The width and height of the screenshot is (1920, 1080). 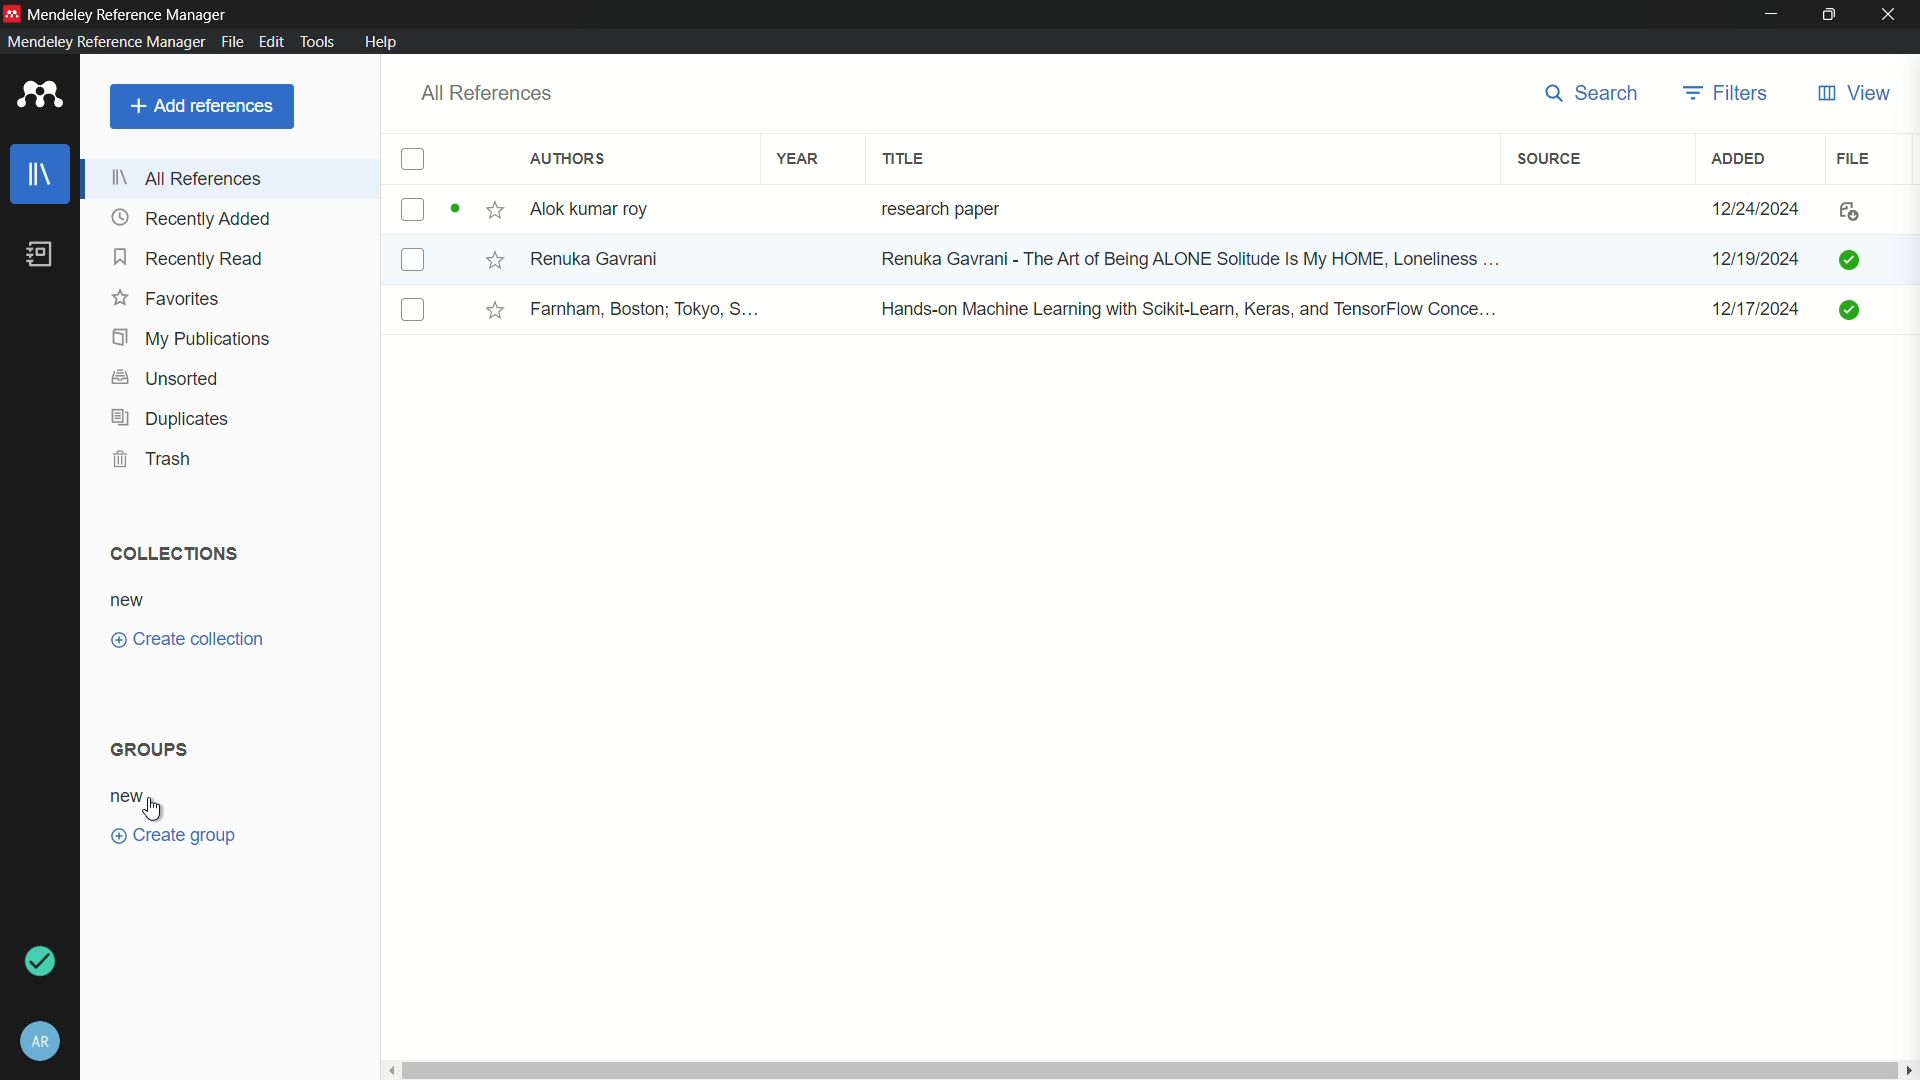 What do you see at coordinates (1830, 14) in the screenshot?
I see `maximize` at bounding box center [1830, 14].